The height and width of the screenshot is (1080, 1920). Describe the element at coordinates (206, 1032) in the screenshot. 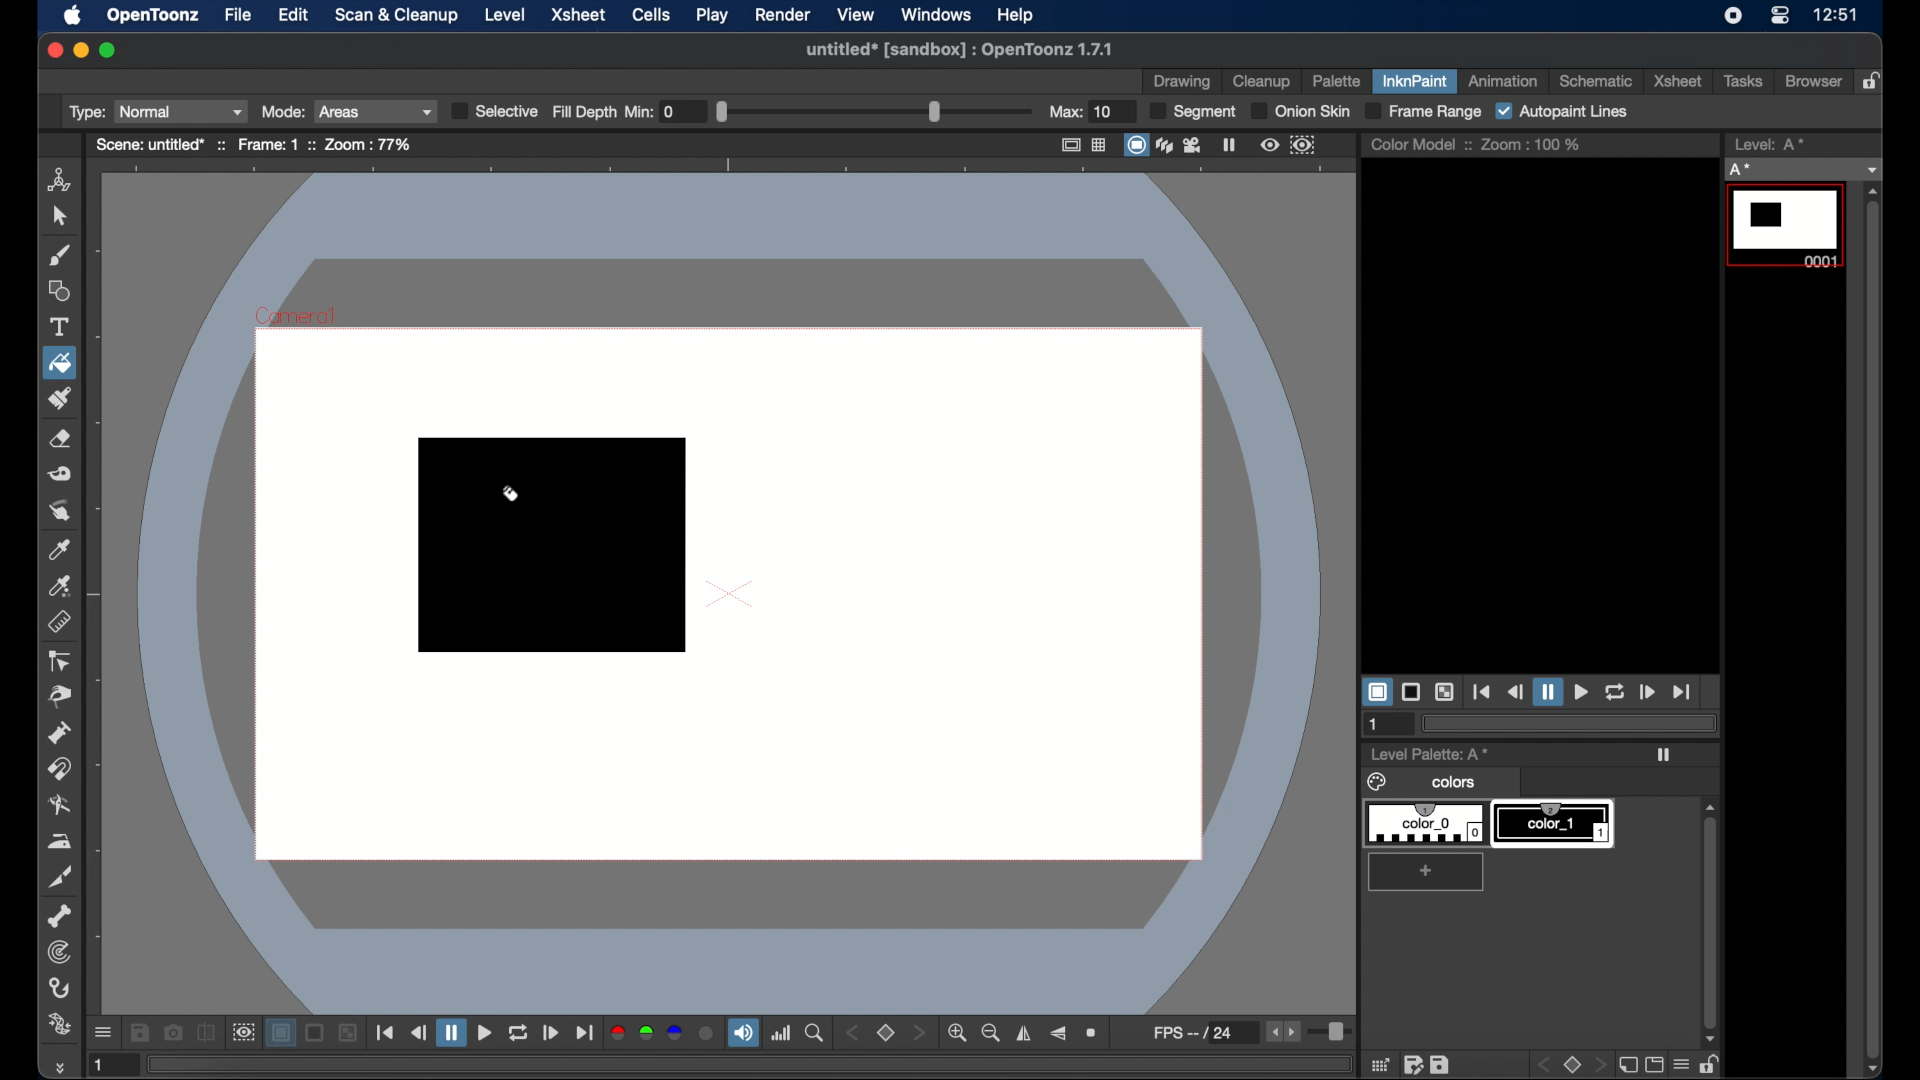

I see `compare to snapshot` at that location.